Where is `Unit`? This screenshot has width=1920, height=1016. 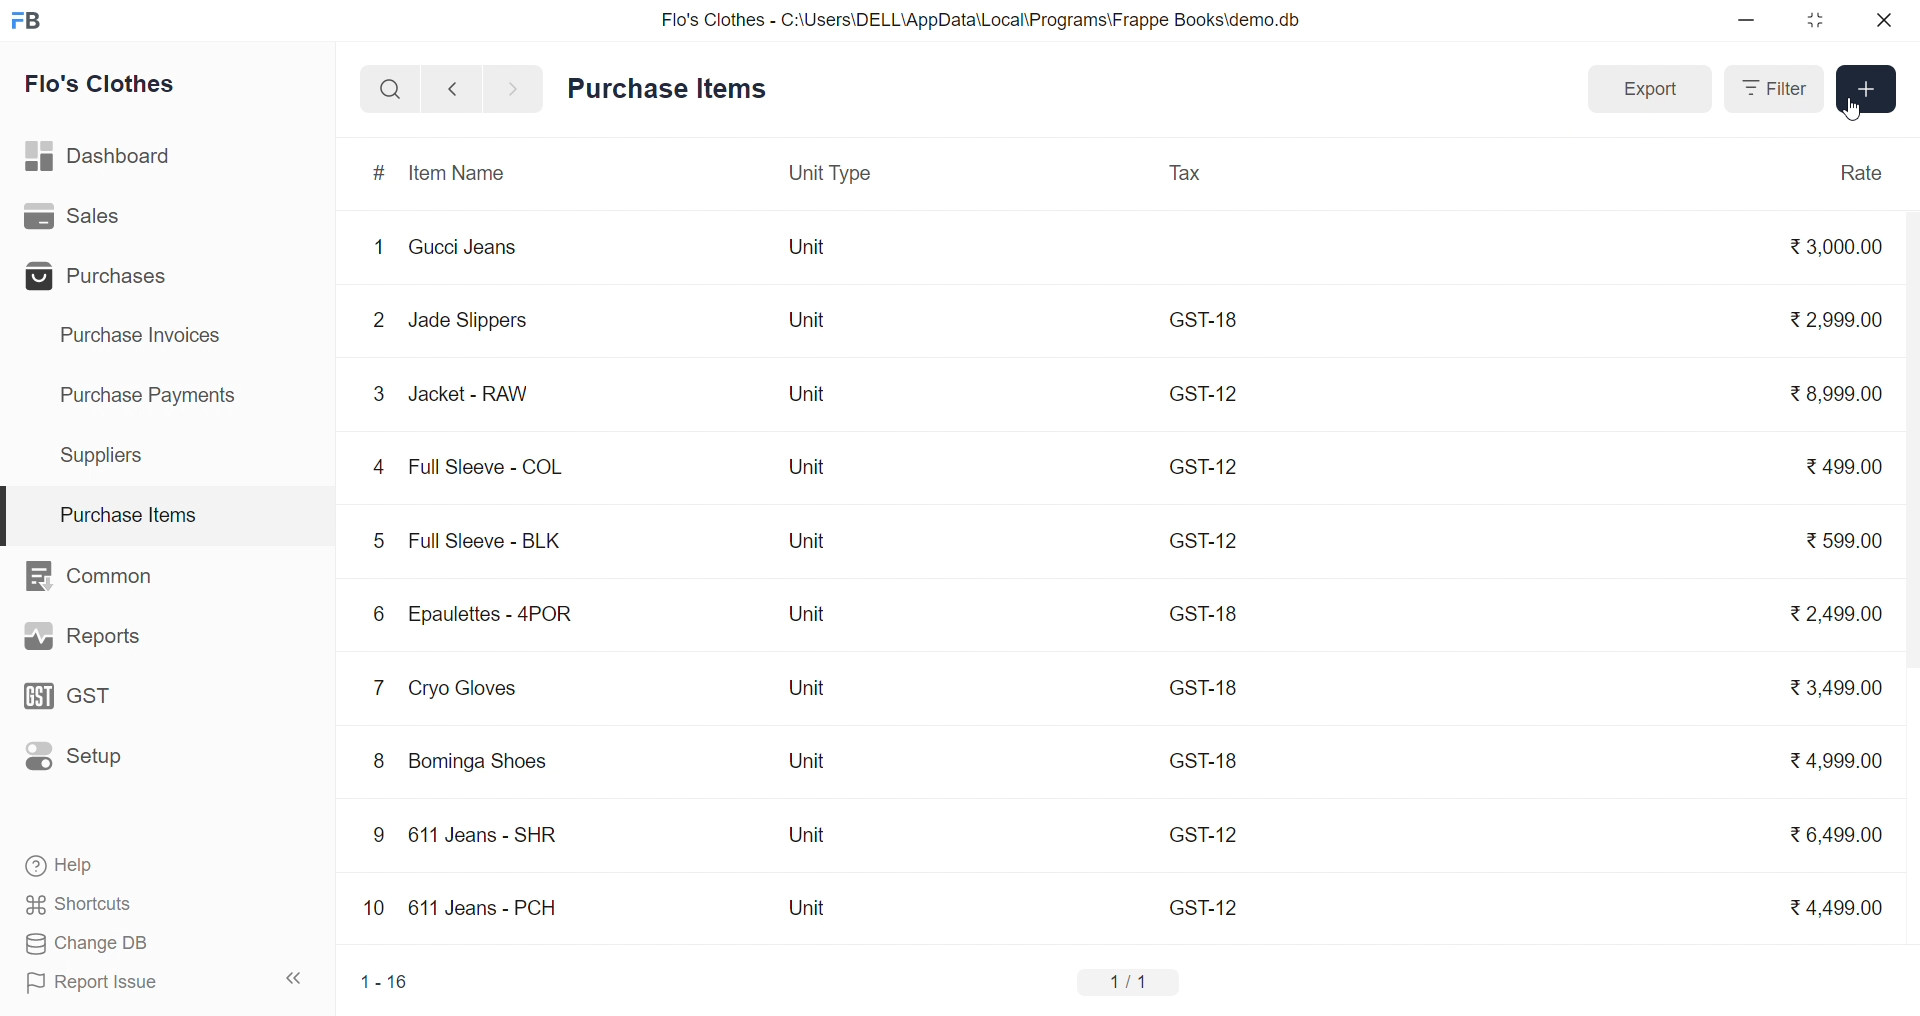
Unit is located at coordinates (816, 909).